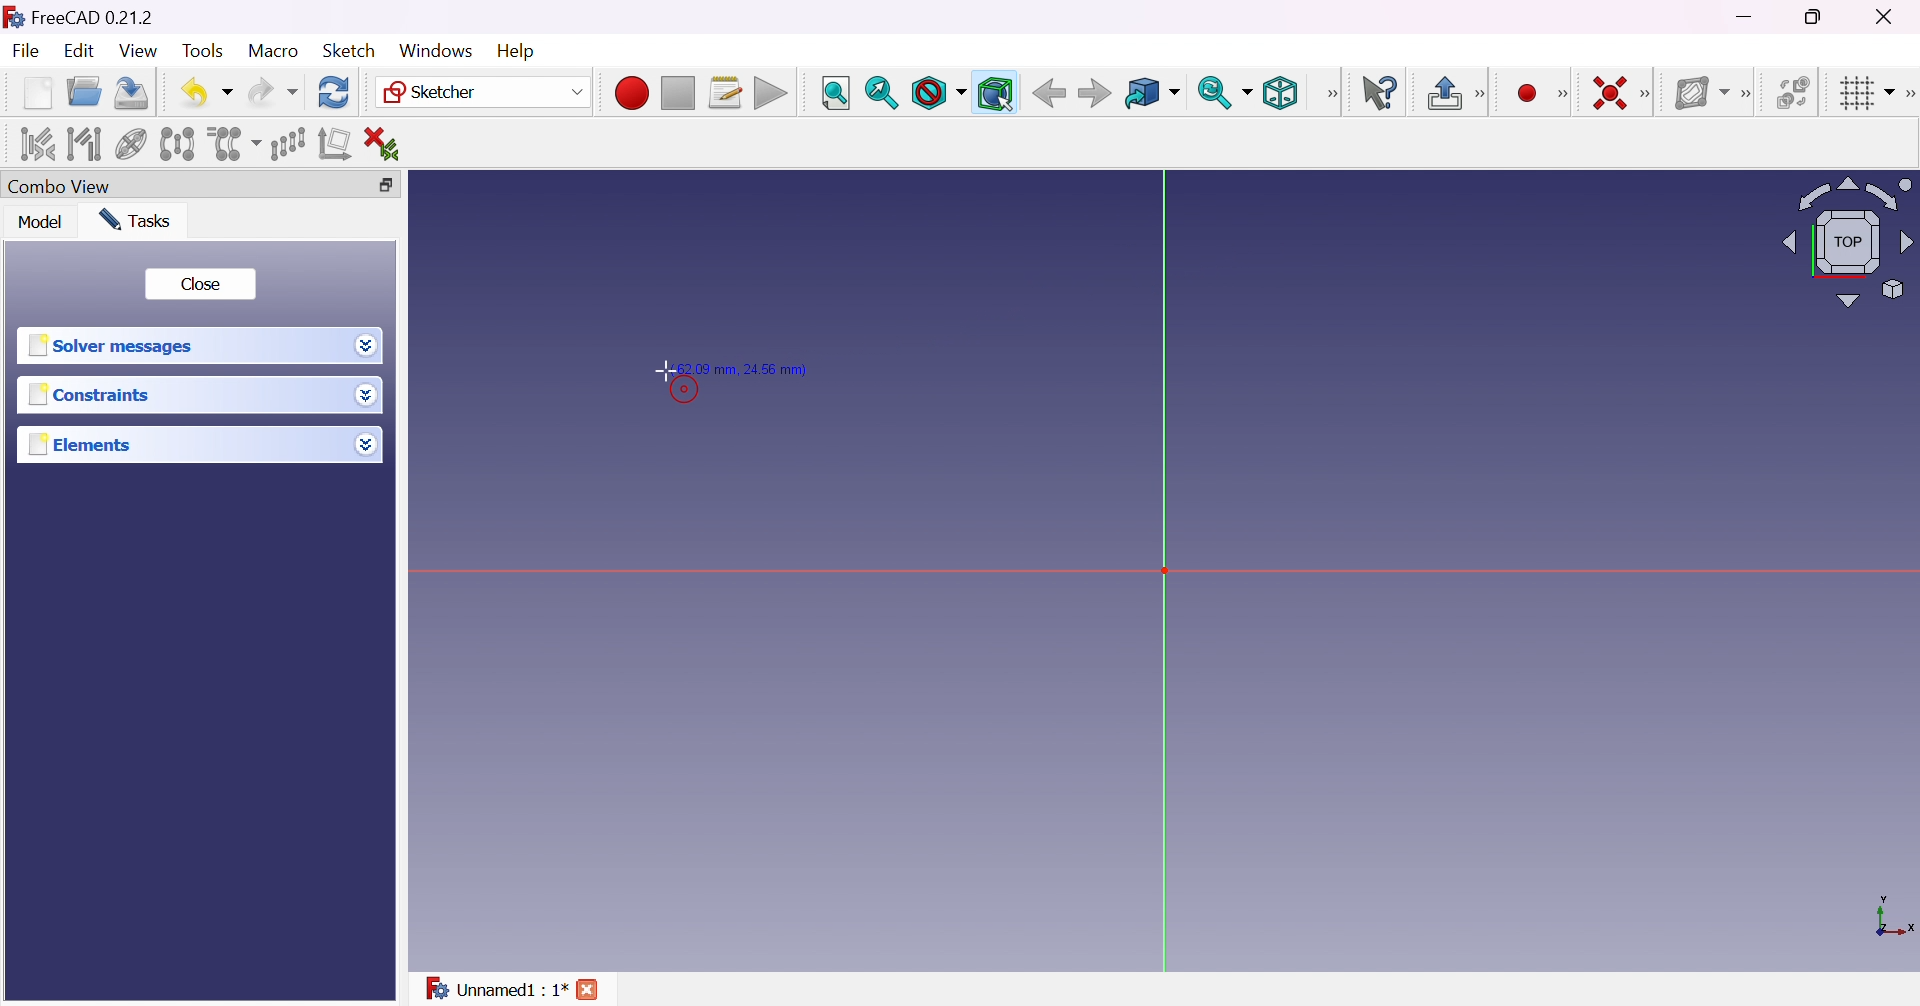  What do you see at coordinates (835, 94) in the screenshot?
I see `Fit all` at bounding box center [835, 94].